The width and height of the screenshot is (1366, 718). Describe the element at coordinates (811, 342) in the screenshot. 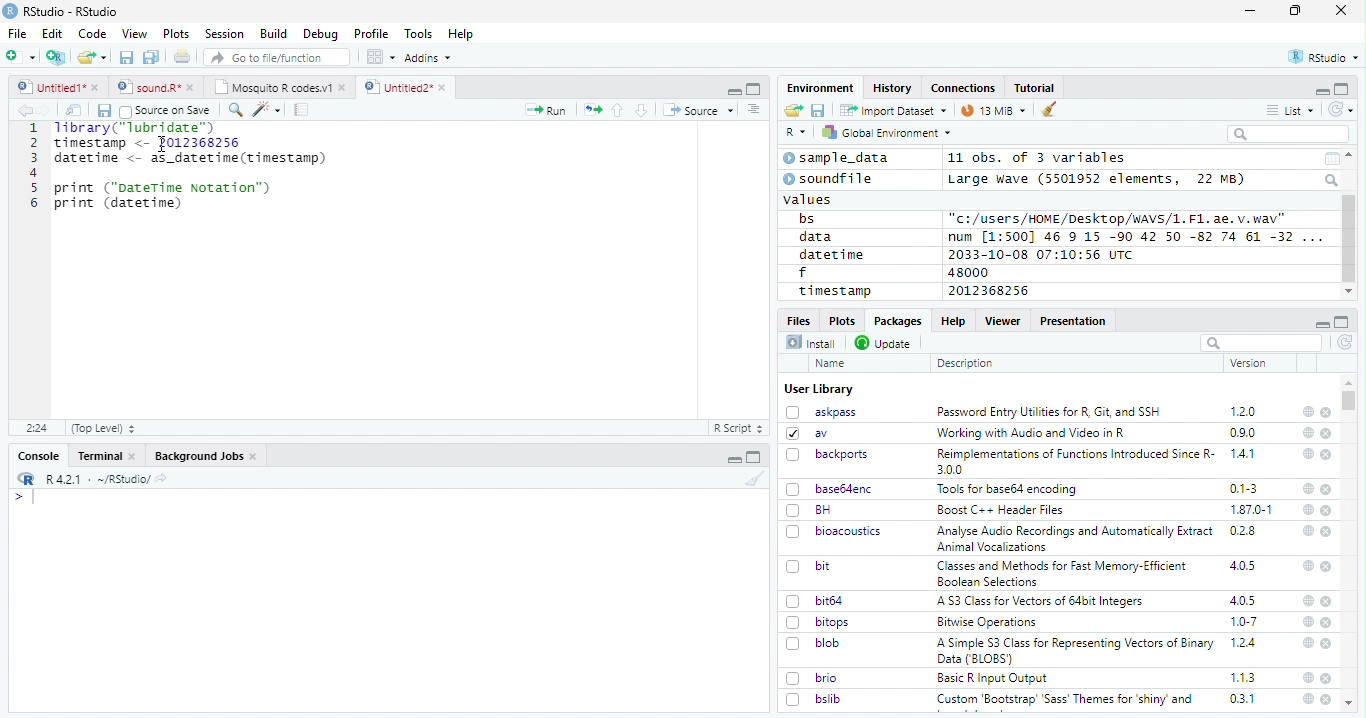

I see `Install` at that location.